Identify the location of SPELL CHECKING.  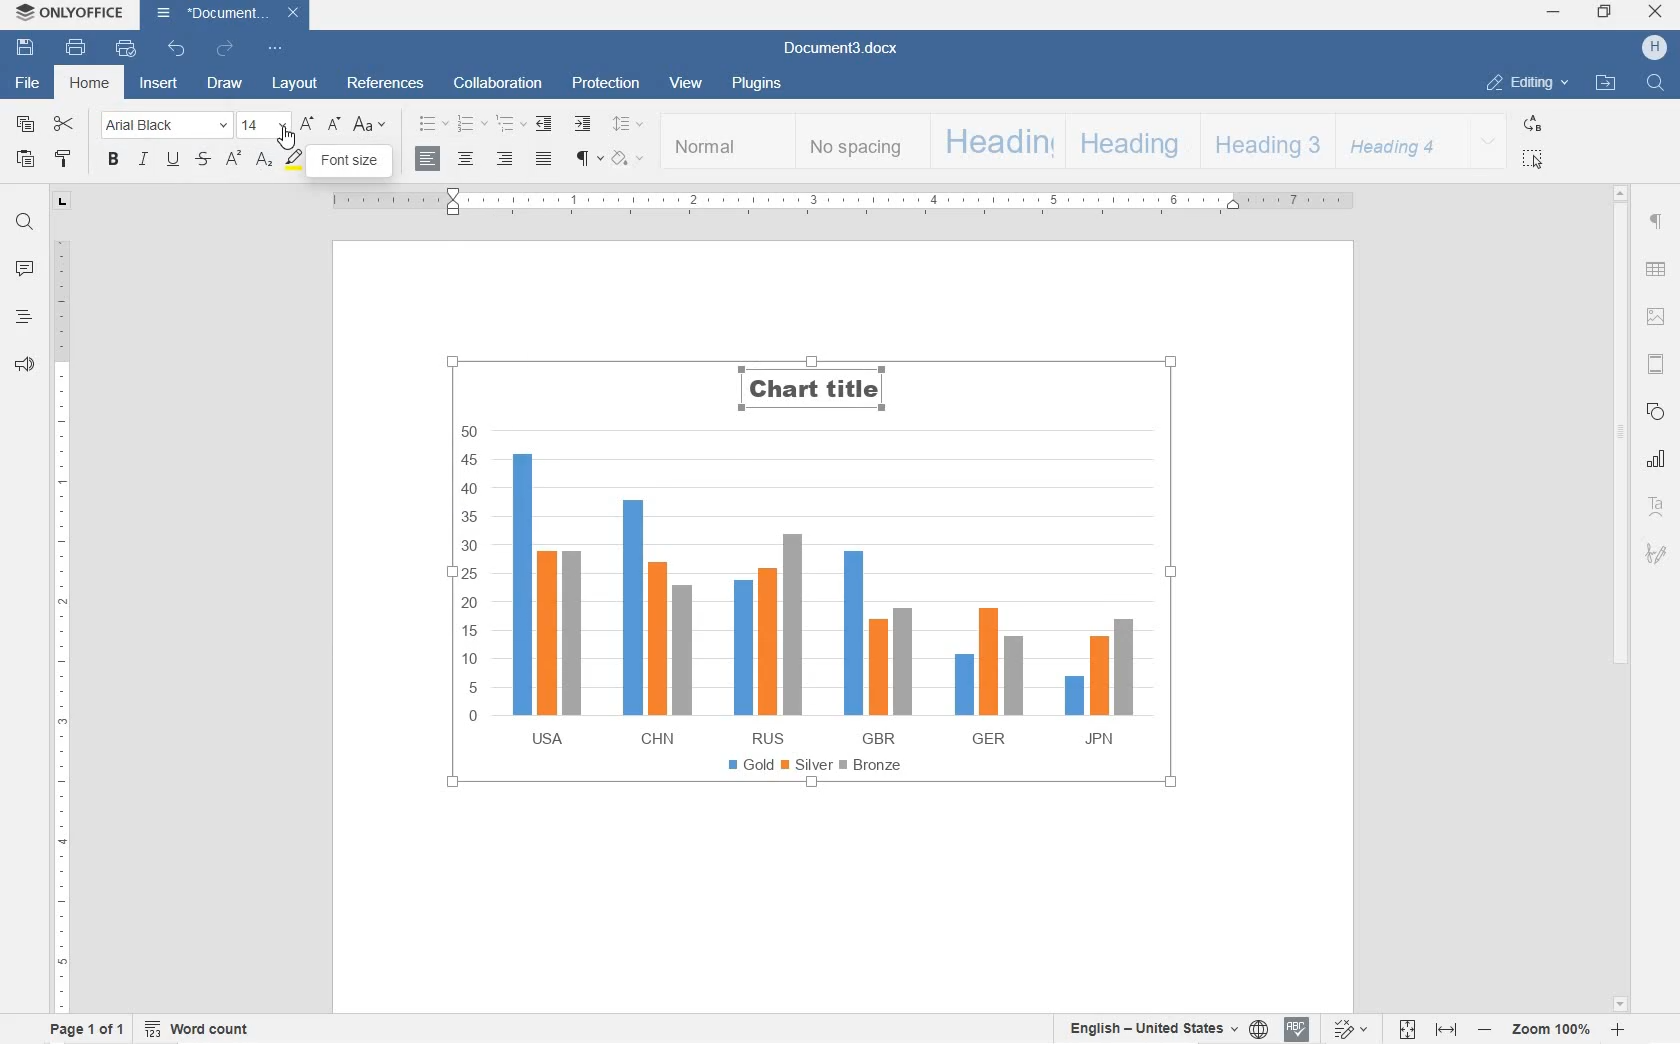
(1298, 1030).